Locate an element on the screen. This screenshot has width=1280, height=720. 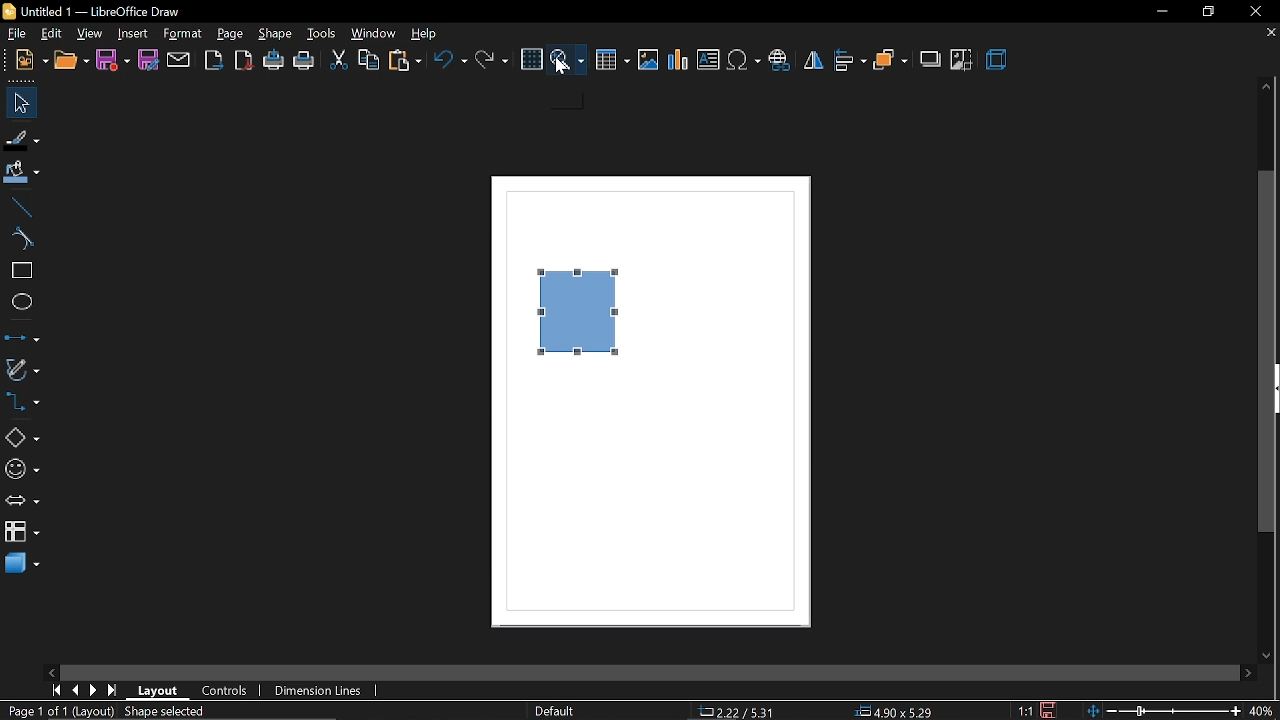
new is located at coordinates (31, 62).